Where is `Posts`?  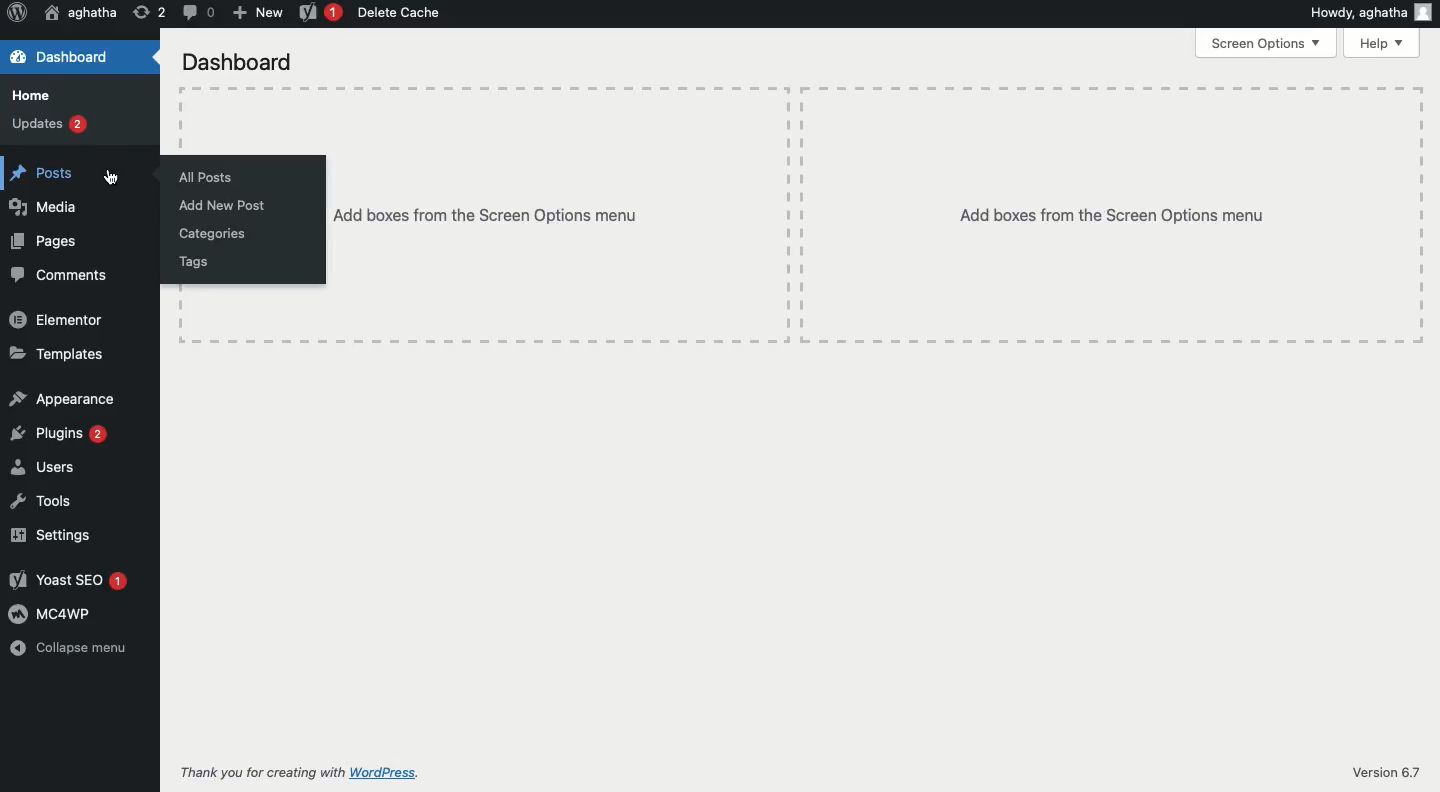 Posts is located at coordinates (83, 167).